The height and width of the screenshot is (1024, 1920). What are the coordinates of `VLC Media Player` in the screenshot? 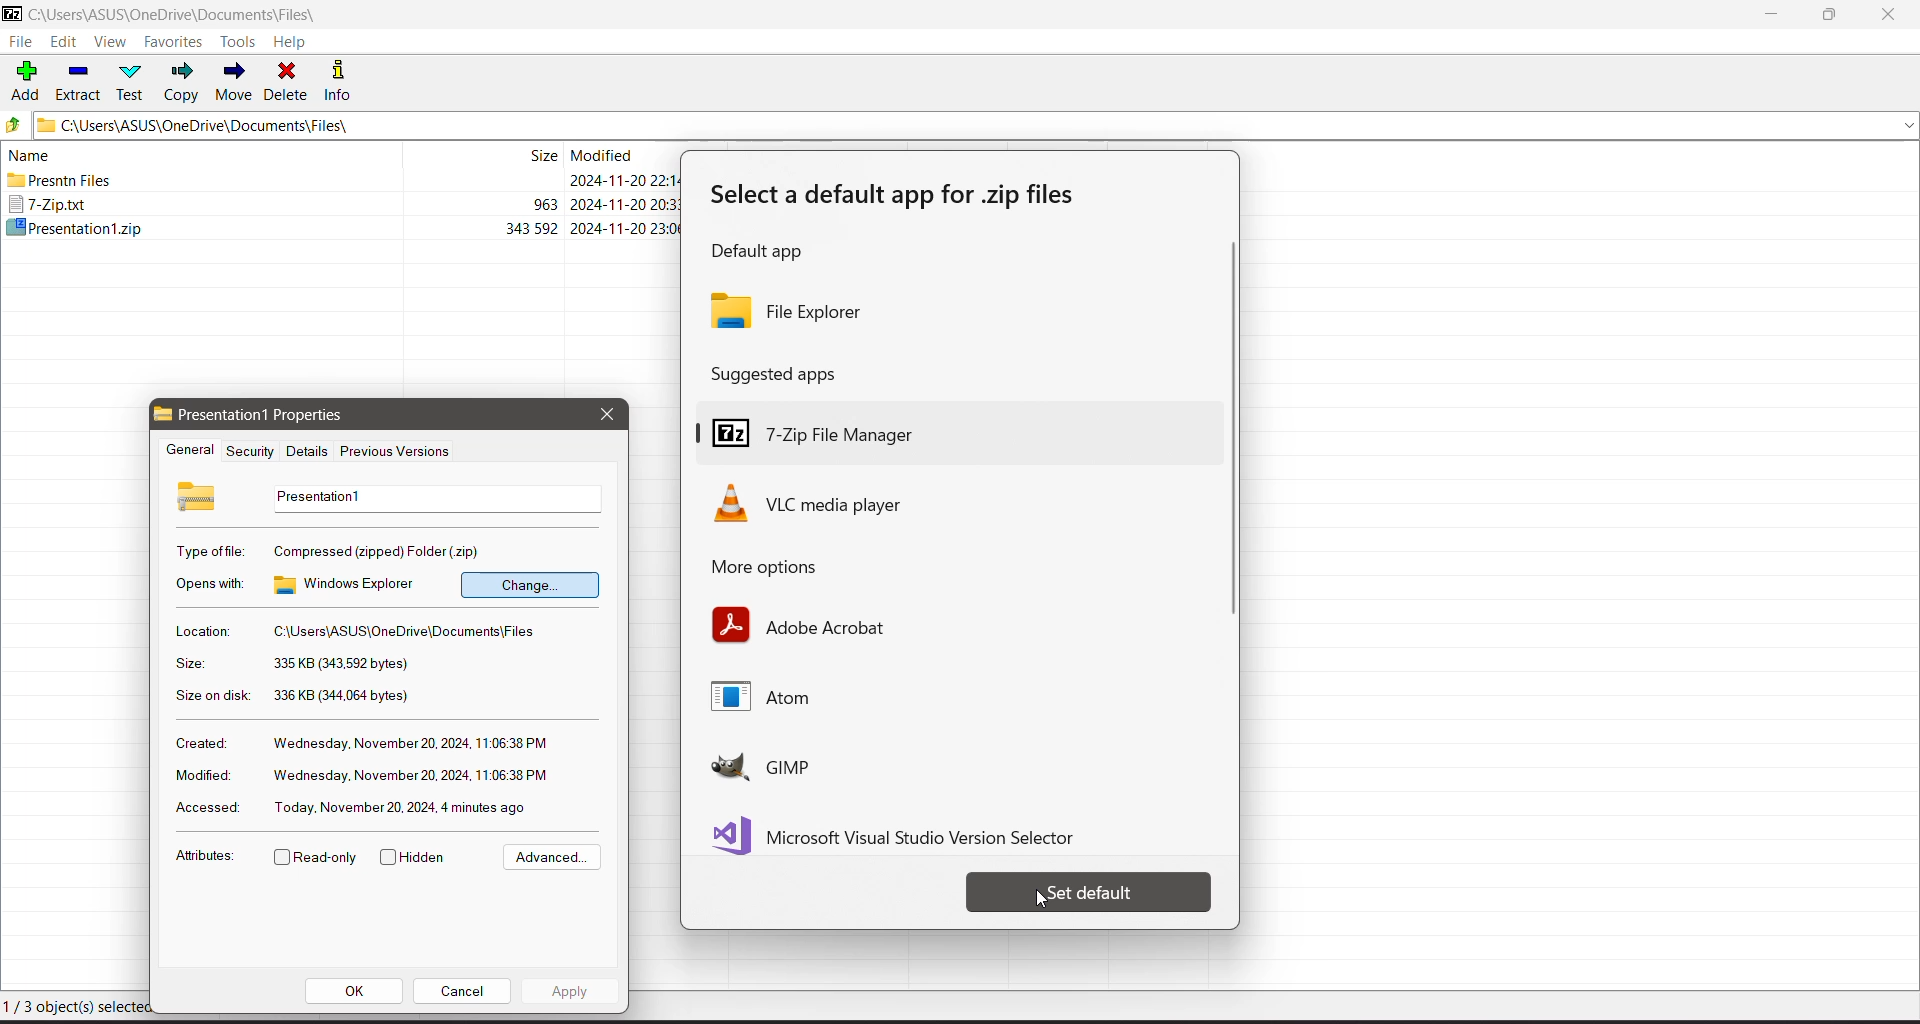 It's located at (840, 503).